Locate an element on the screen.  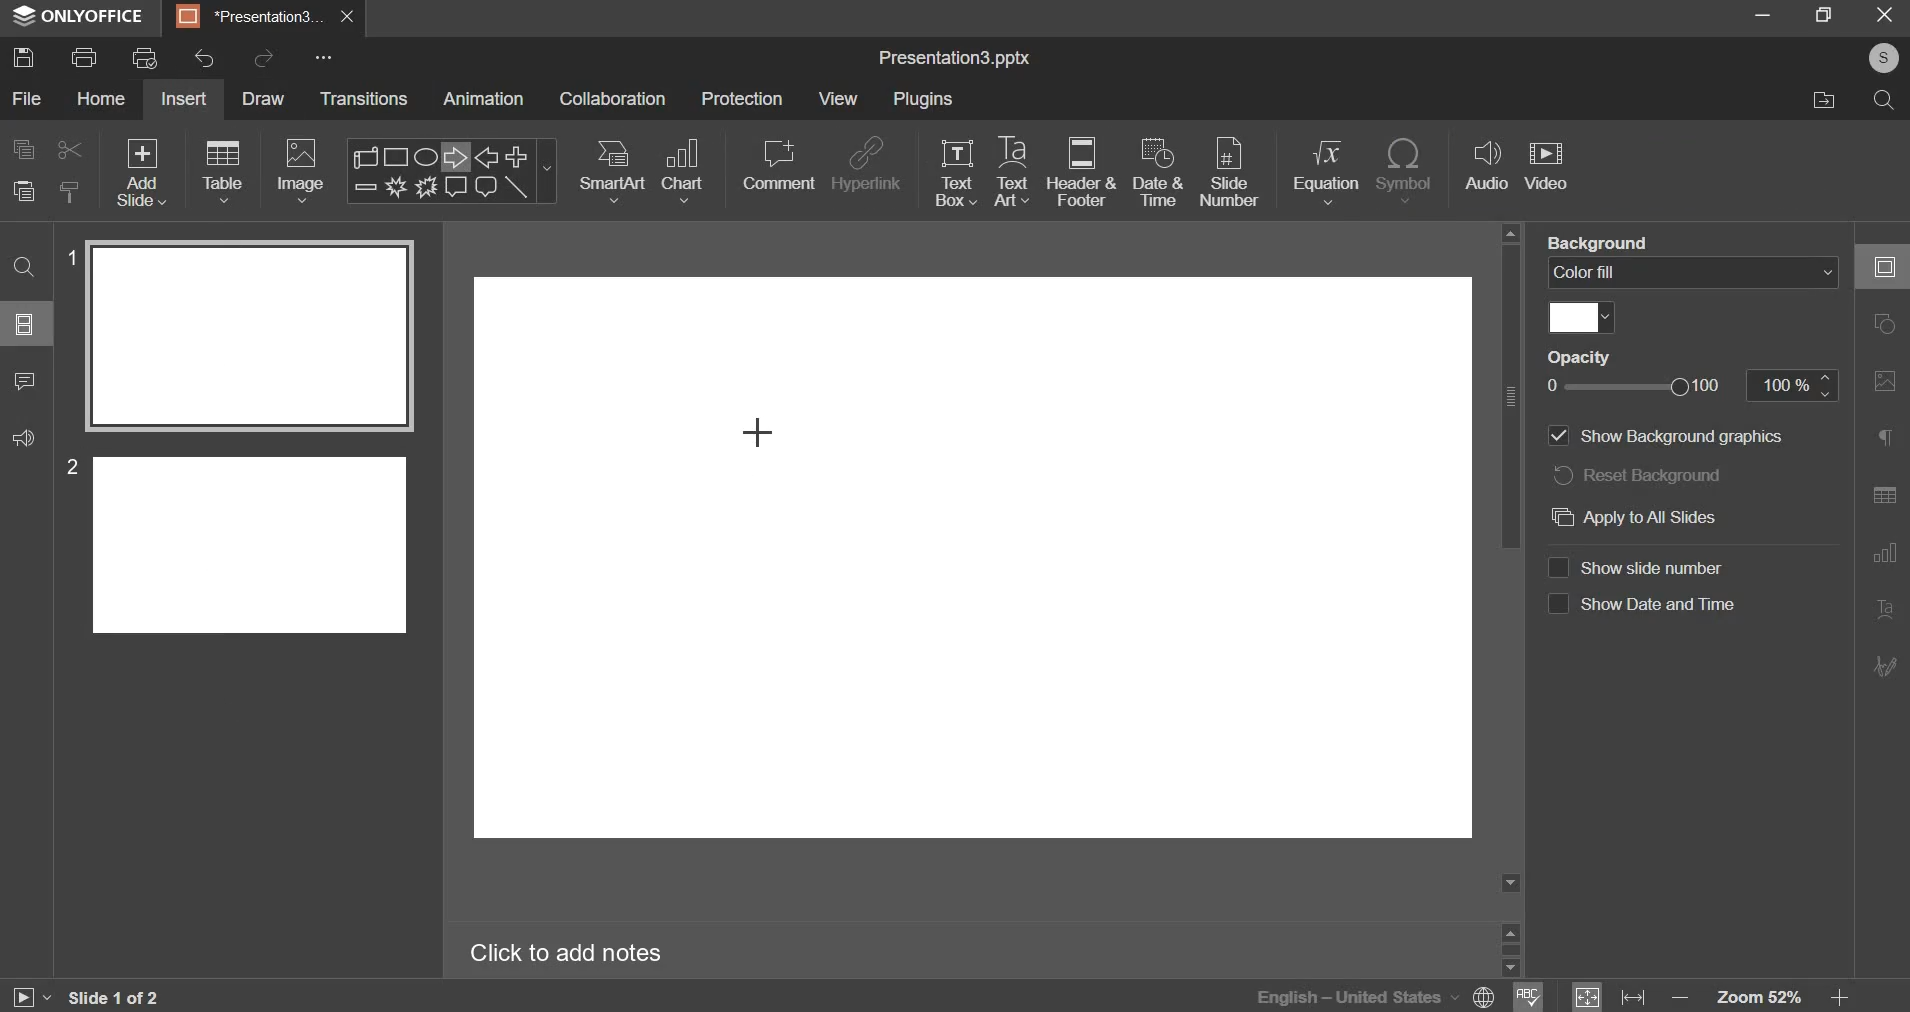
slide layout is located at coordinates (24, 324).